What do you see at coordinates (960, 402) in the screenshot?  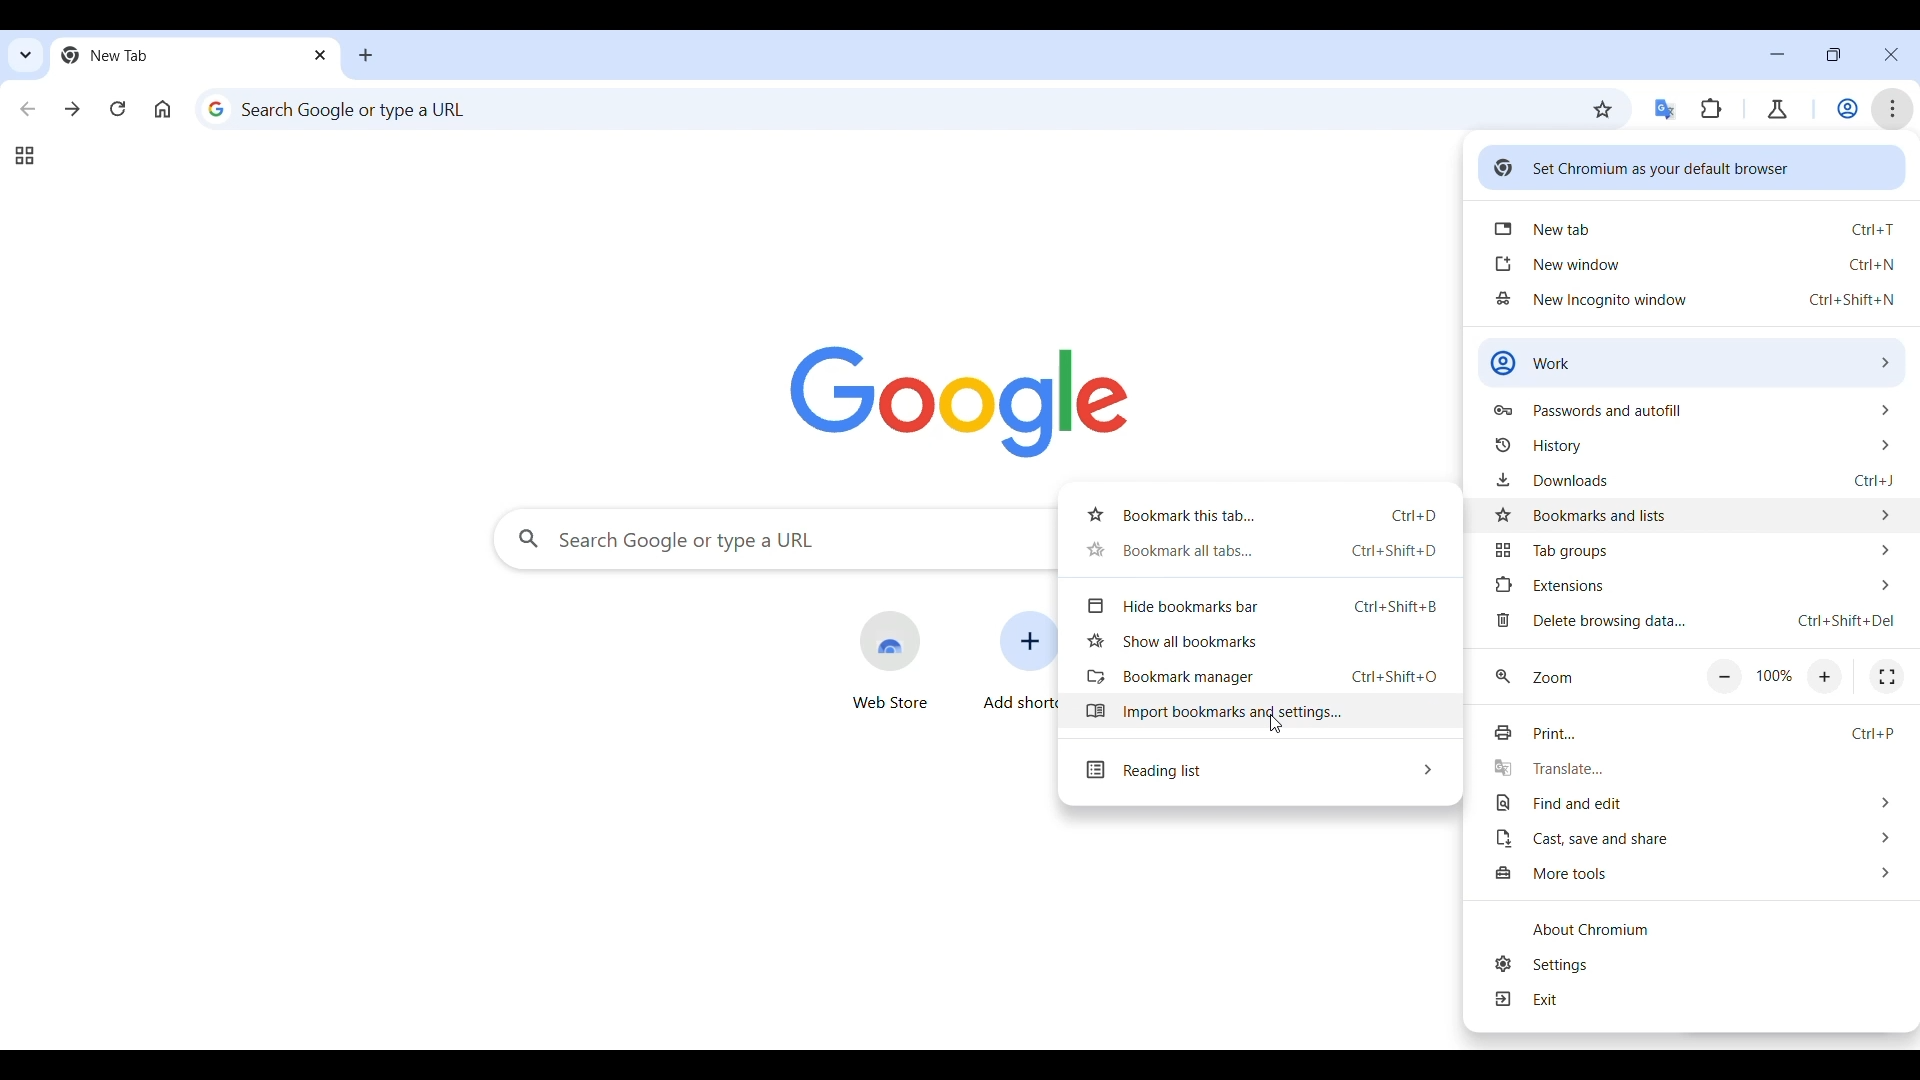 I see `google` at bounding box center [960, 402].